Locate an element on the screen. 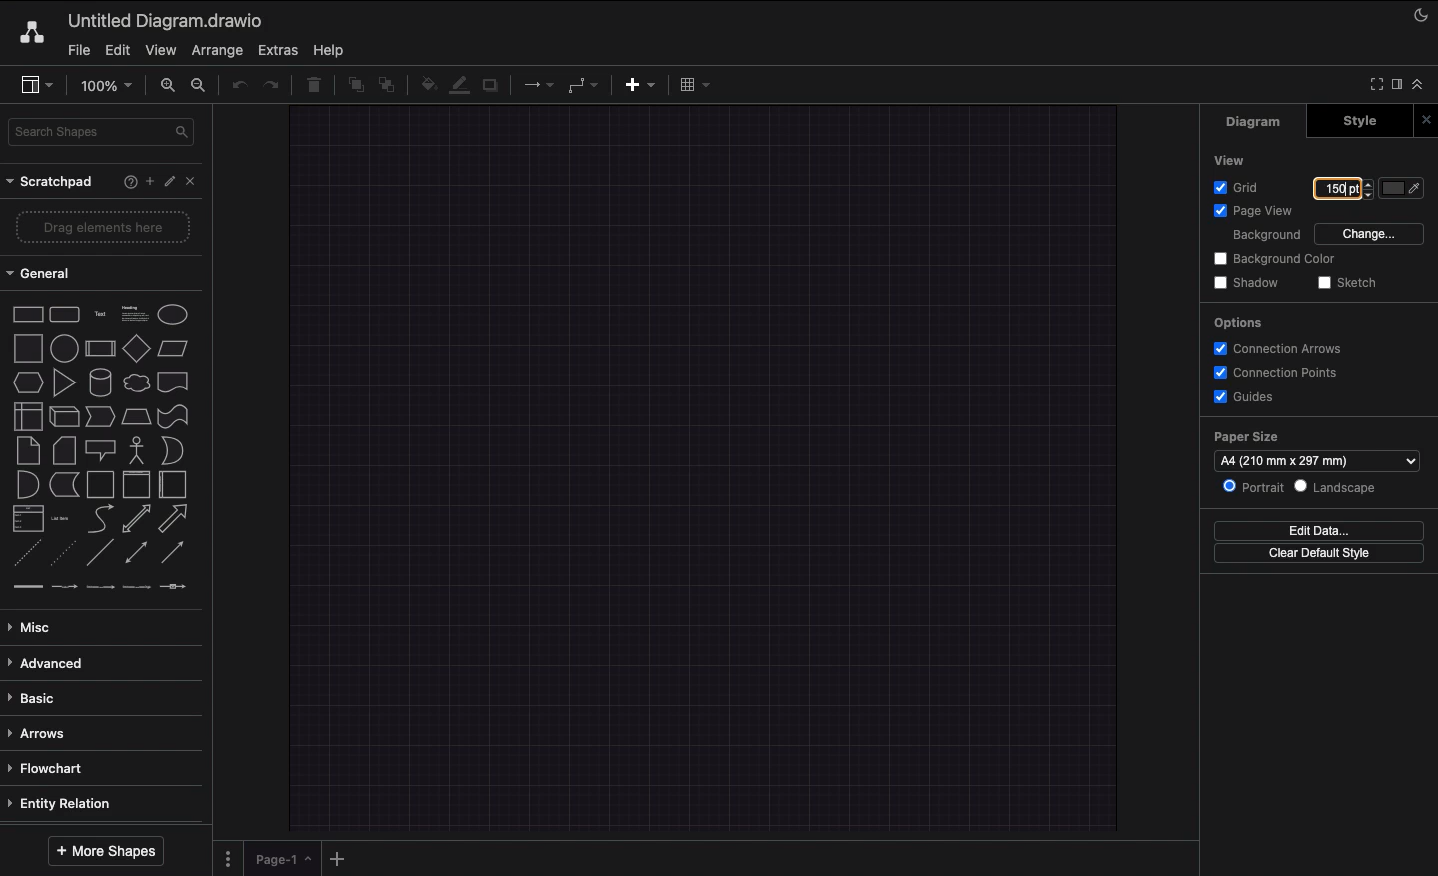 This screenshot has width=1438, height=876. Waypoint is located at coordinates (583, 84).